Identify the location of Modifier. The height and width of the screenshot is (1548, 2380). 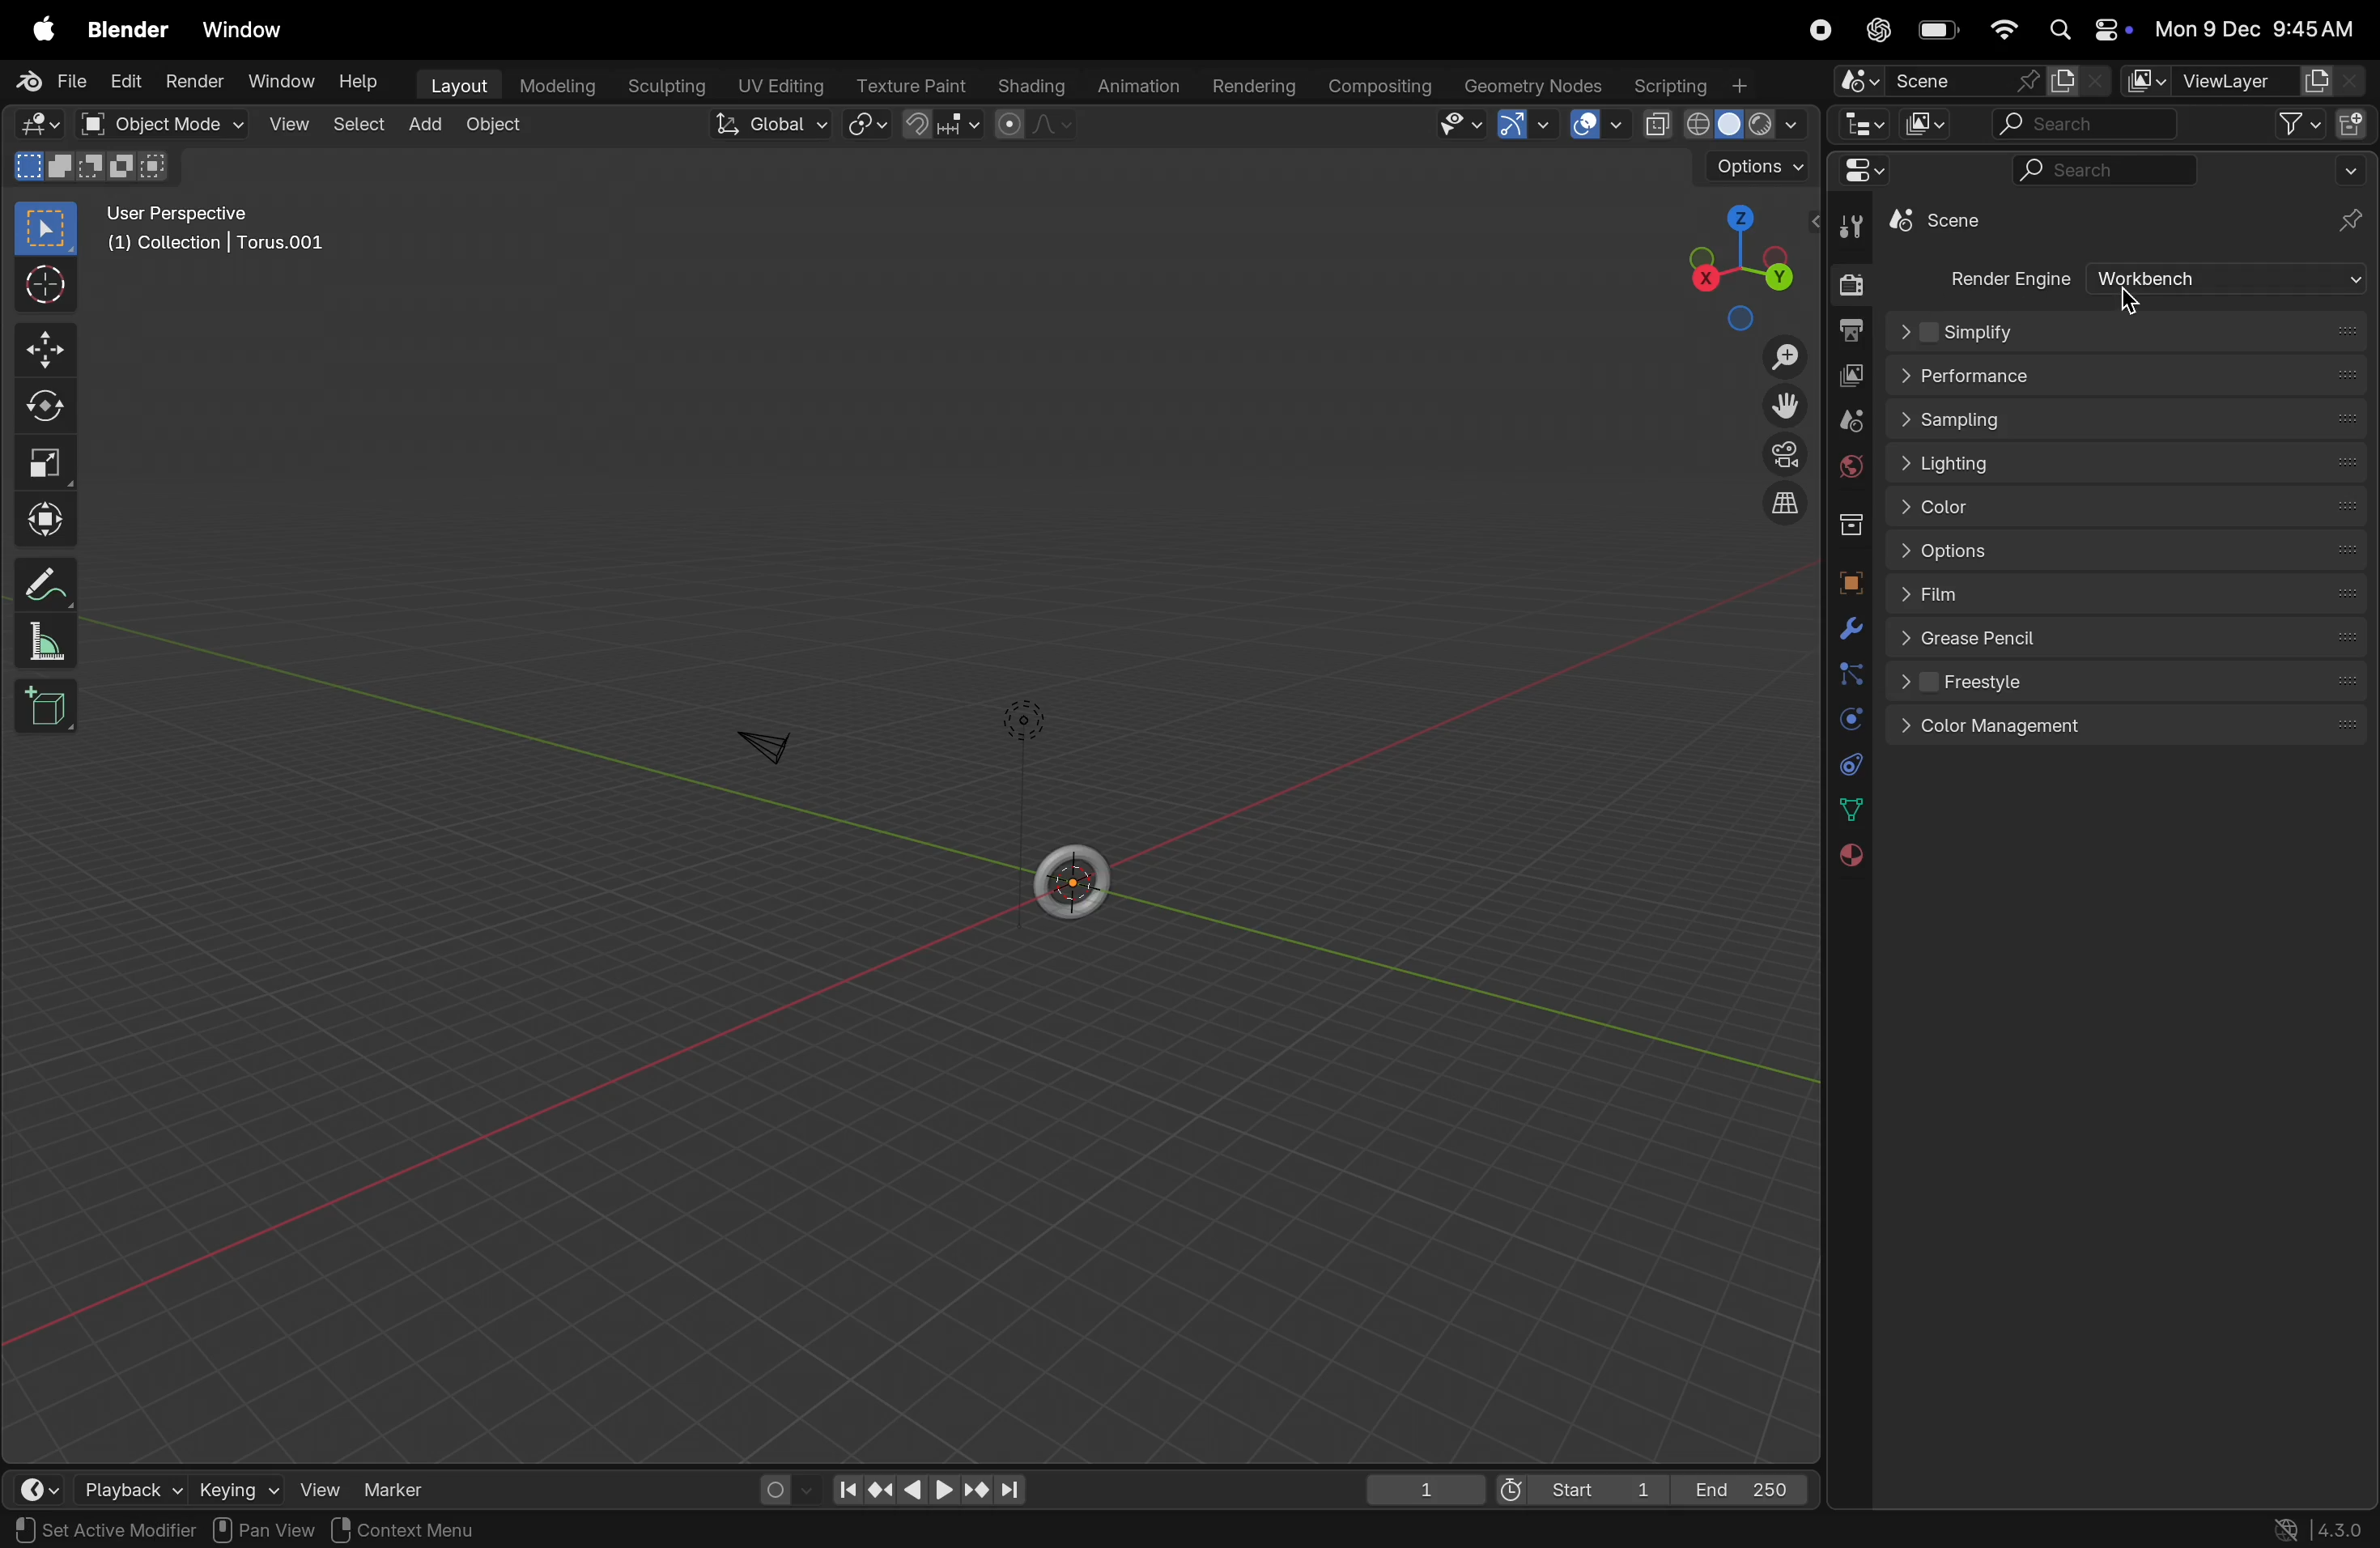
(164, 1531).